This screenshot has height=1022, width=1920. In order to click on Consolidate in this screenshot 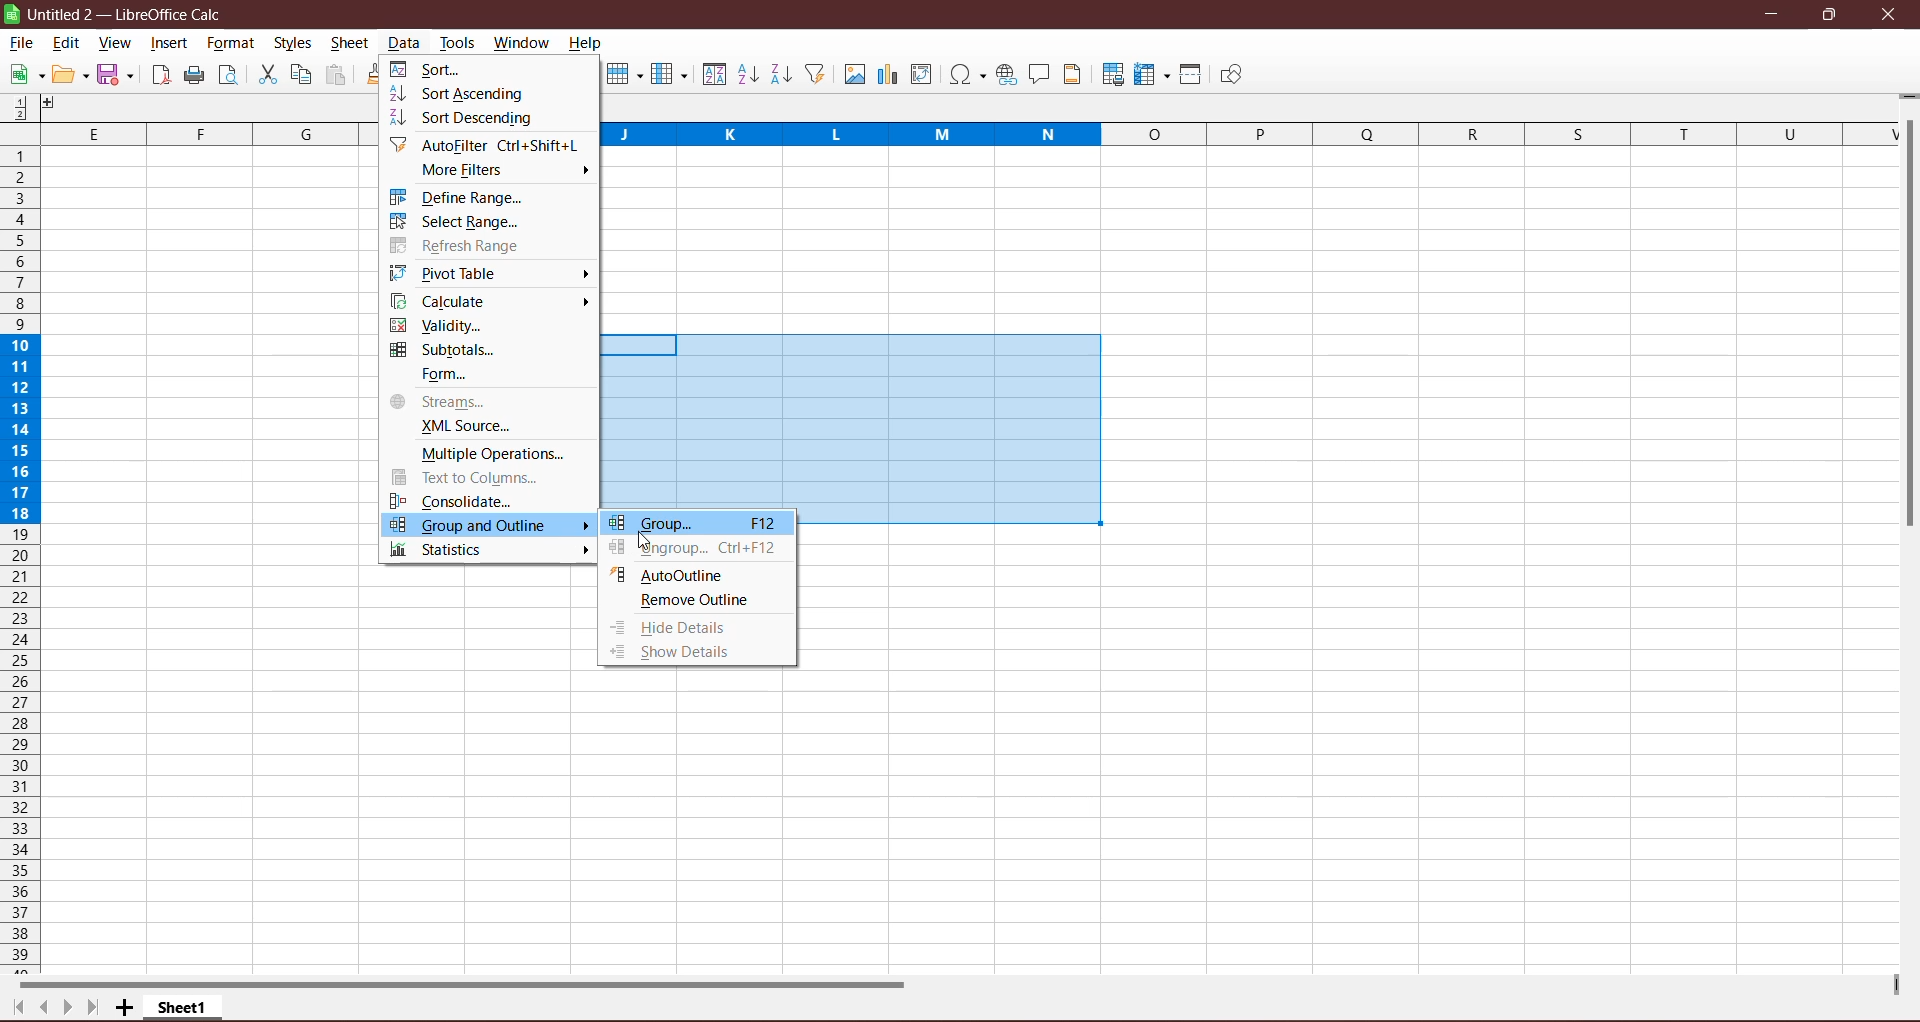, I will do `click(453, 499)`.